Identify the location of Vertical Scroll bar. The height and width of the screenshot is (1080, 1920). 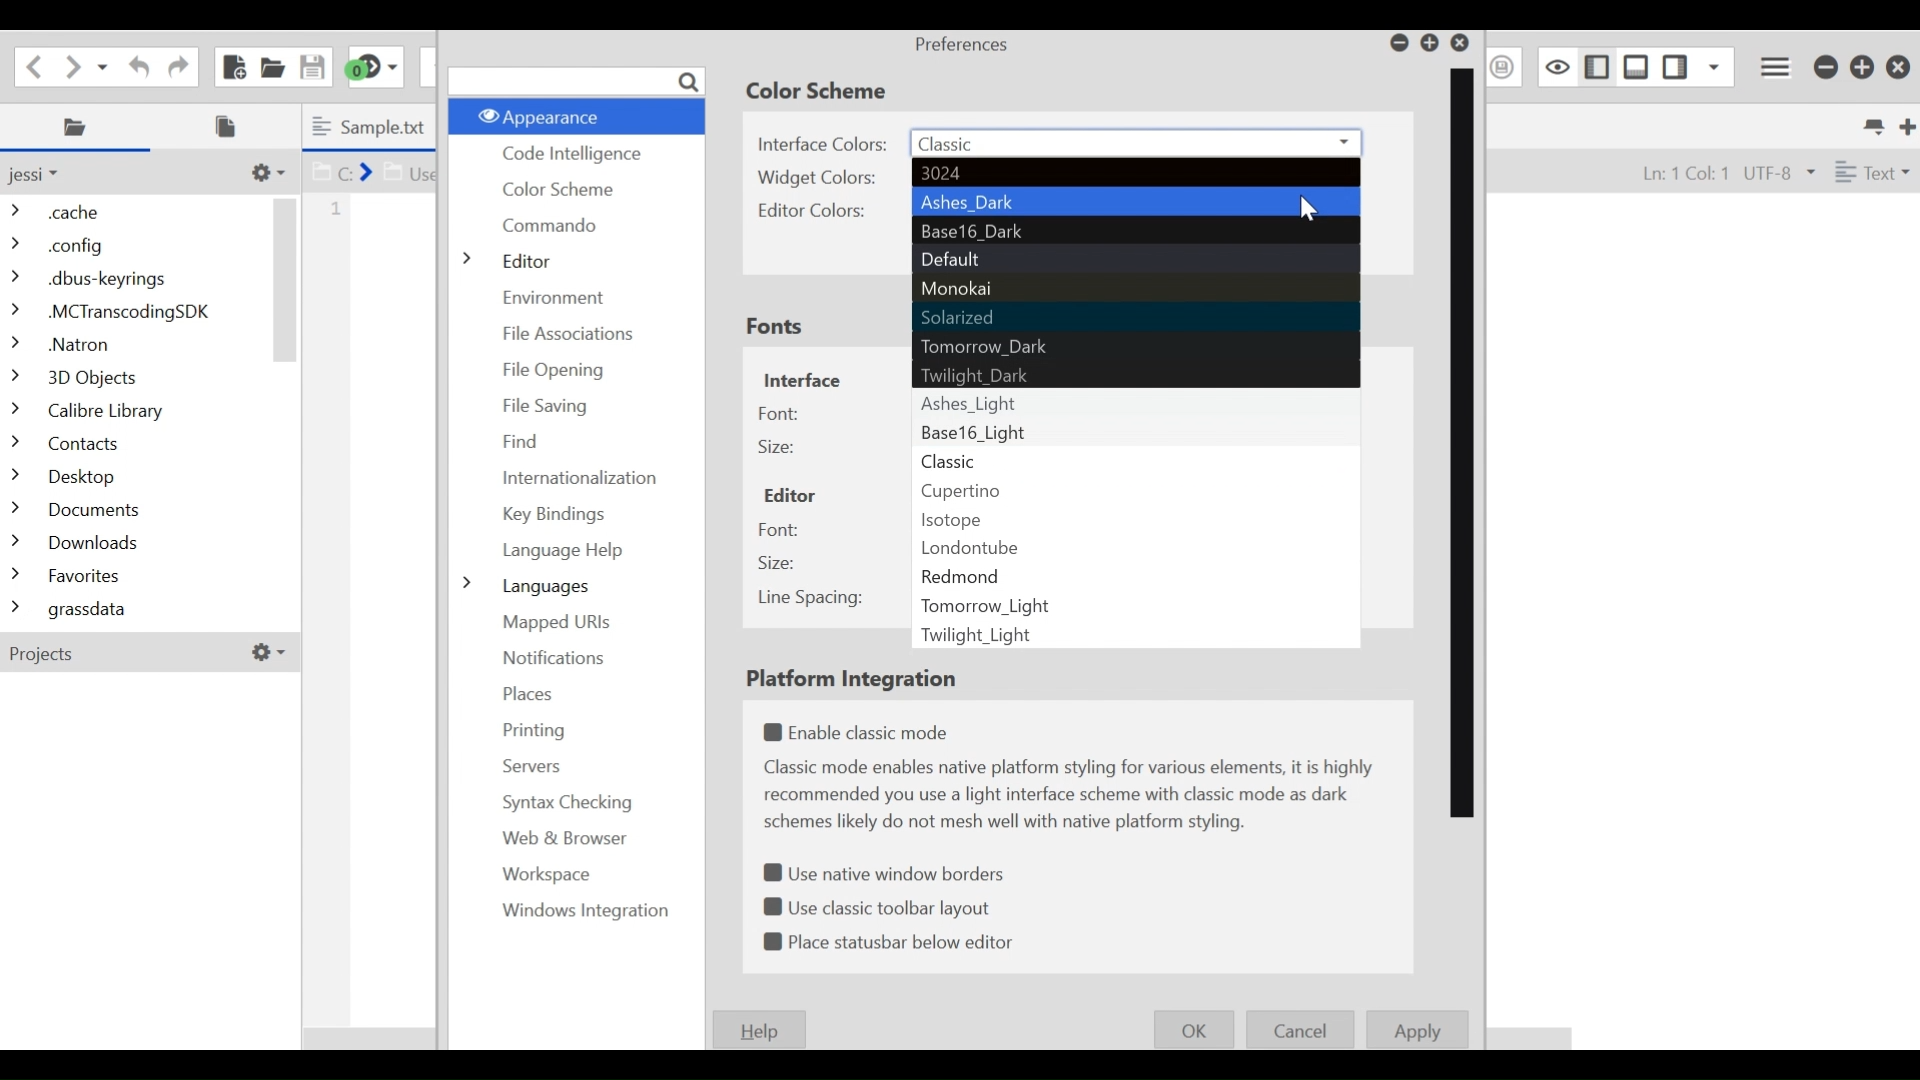
(1462, 443).